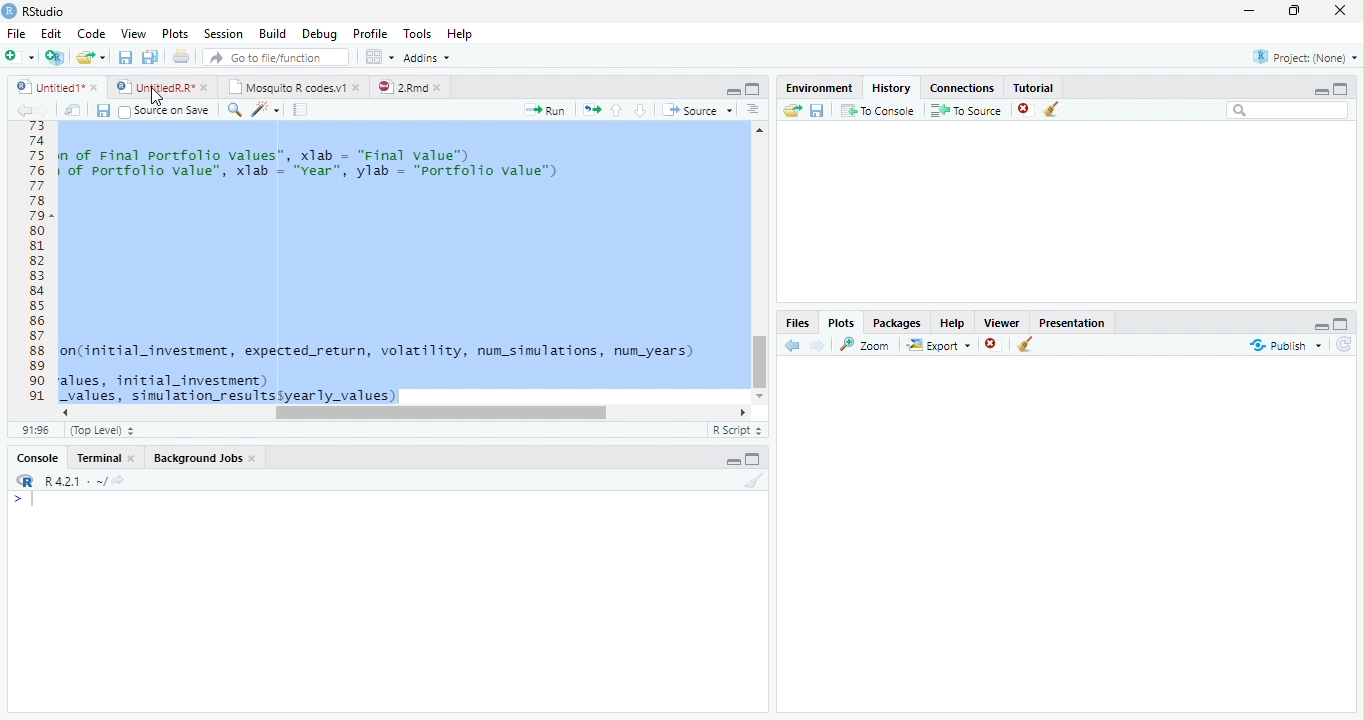 This screenshot has height=720, width=1364. I want to click on File, so click(15, 33).